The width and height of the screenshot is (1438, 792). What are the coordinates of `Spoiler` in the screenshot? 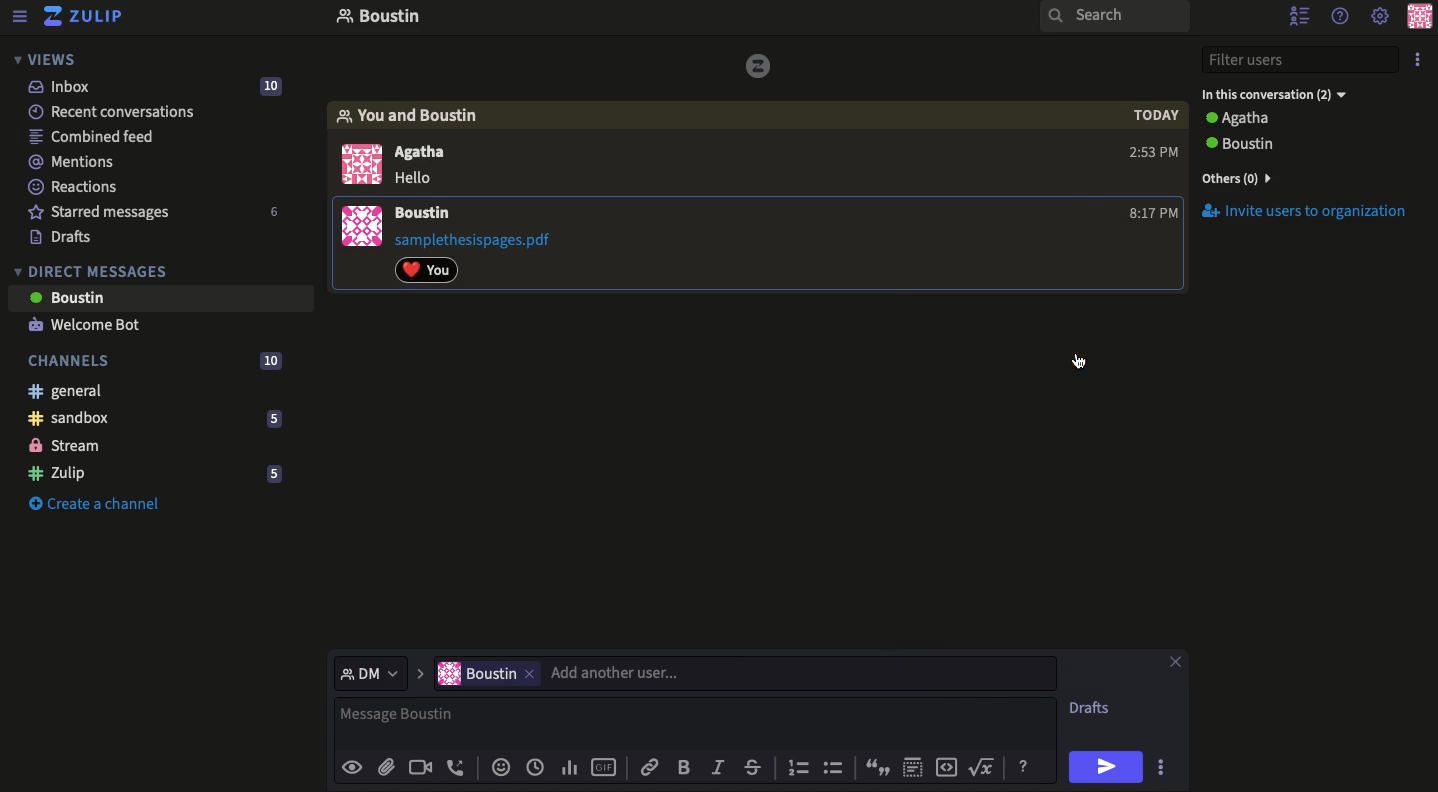 It's located at (911, 766).